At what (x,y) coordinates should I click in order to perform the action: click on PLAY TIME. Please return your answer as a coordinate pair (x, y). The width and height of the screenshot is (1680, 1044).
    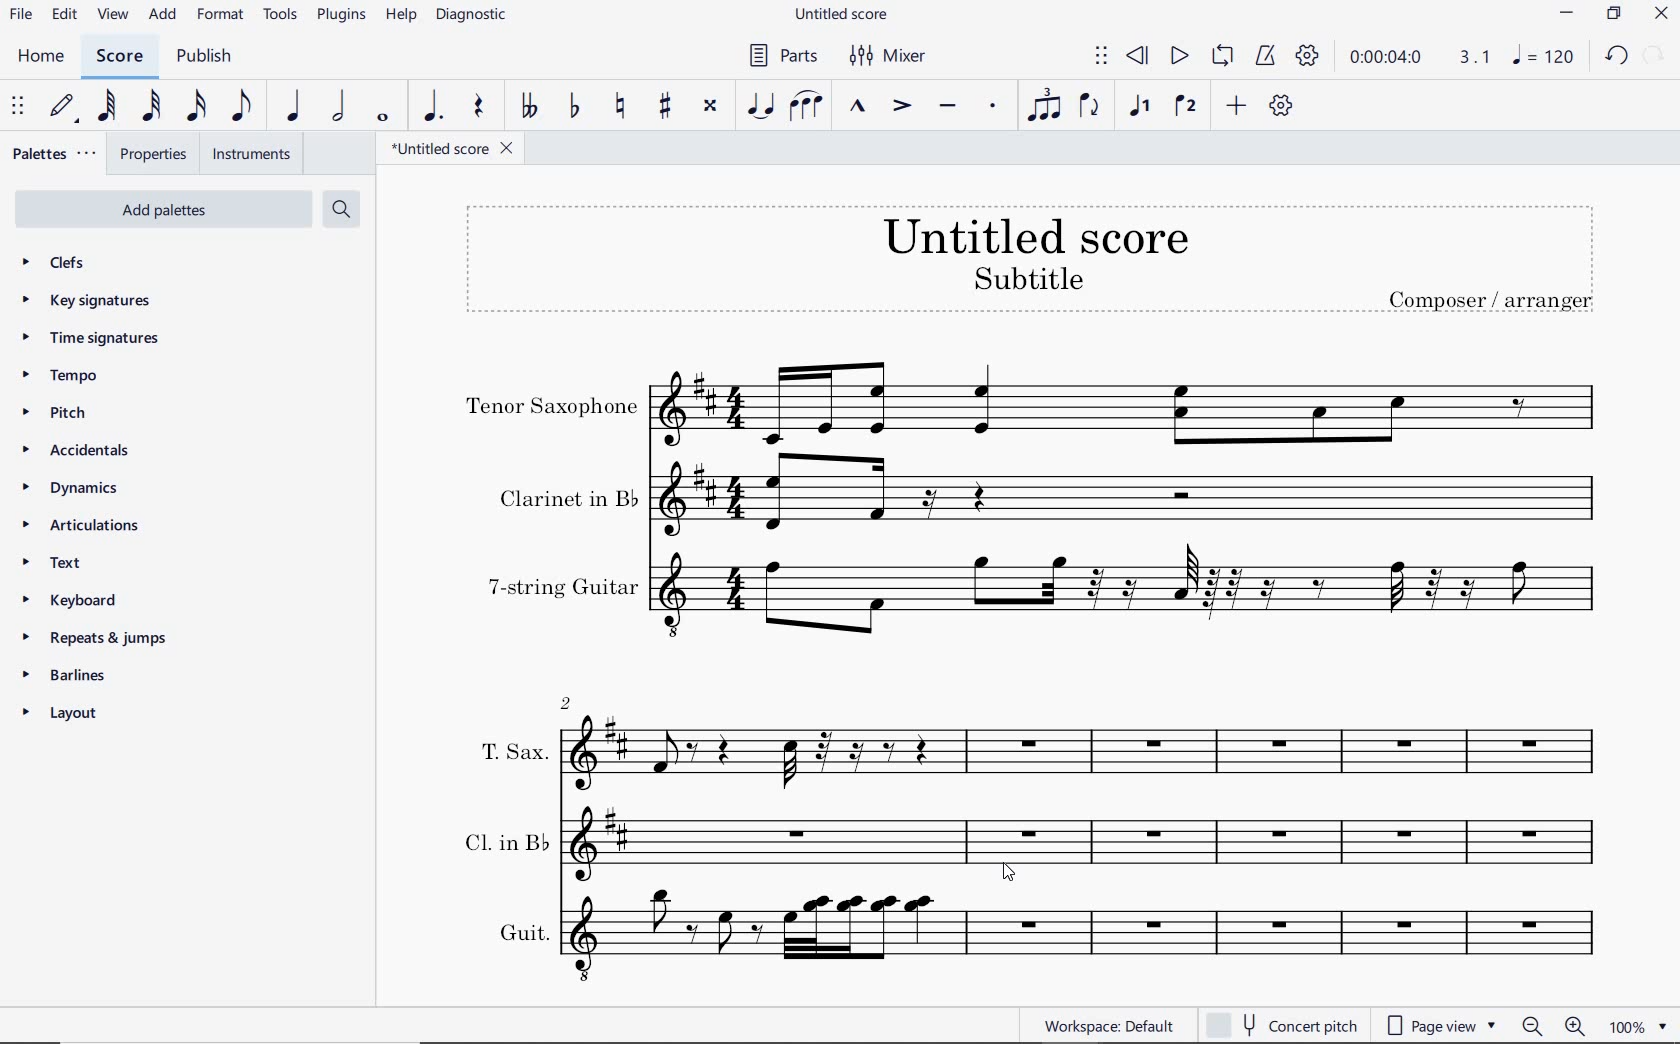
    Looking at the image, I should click on (1420, 58).